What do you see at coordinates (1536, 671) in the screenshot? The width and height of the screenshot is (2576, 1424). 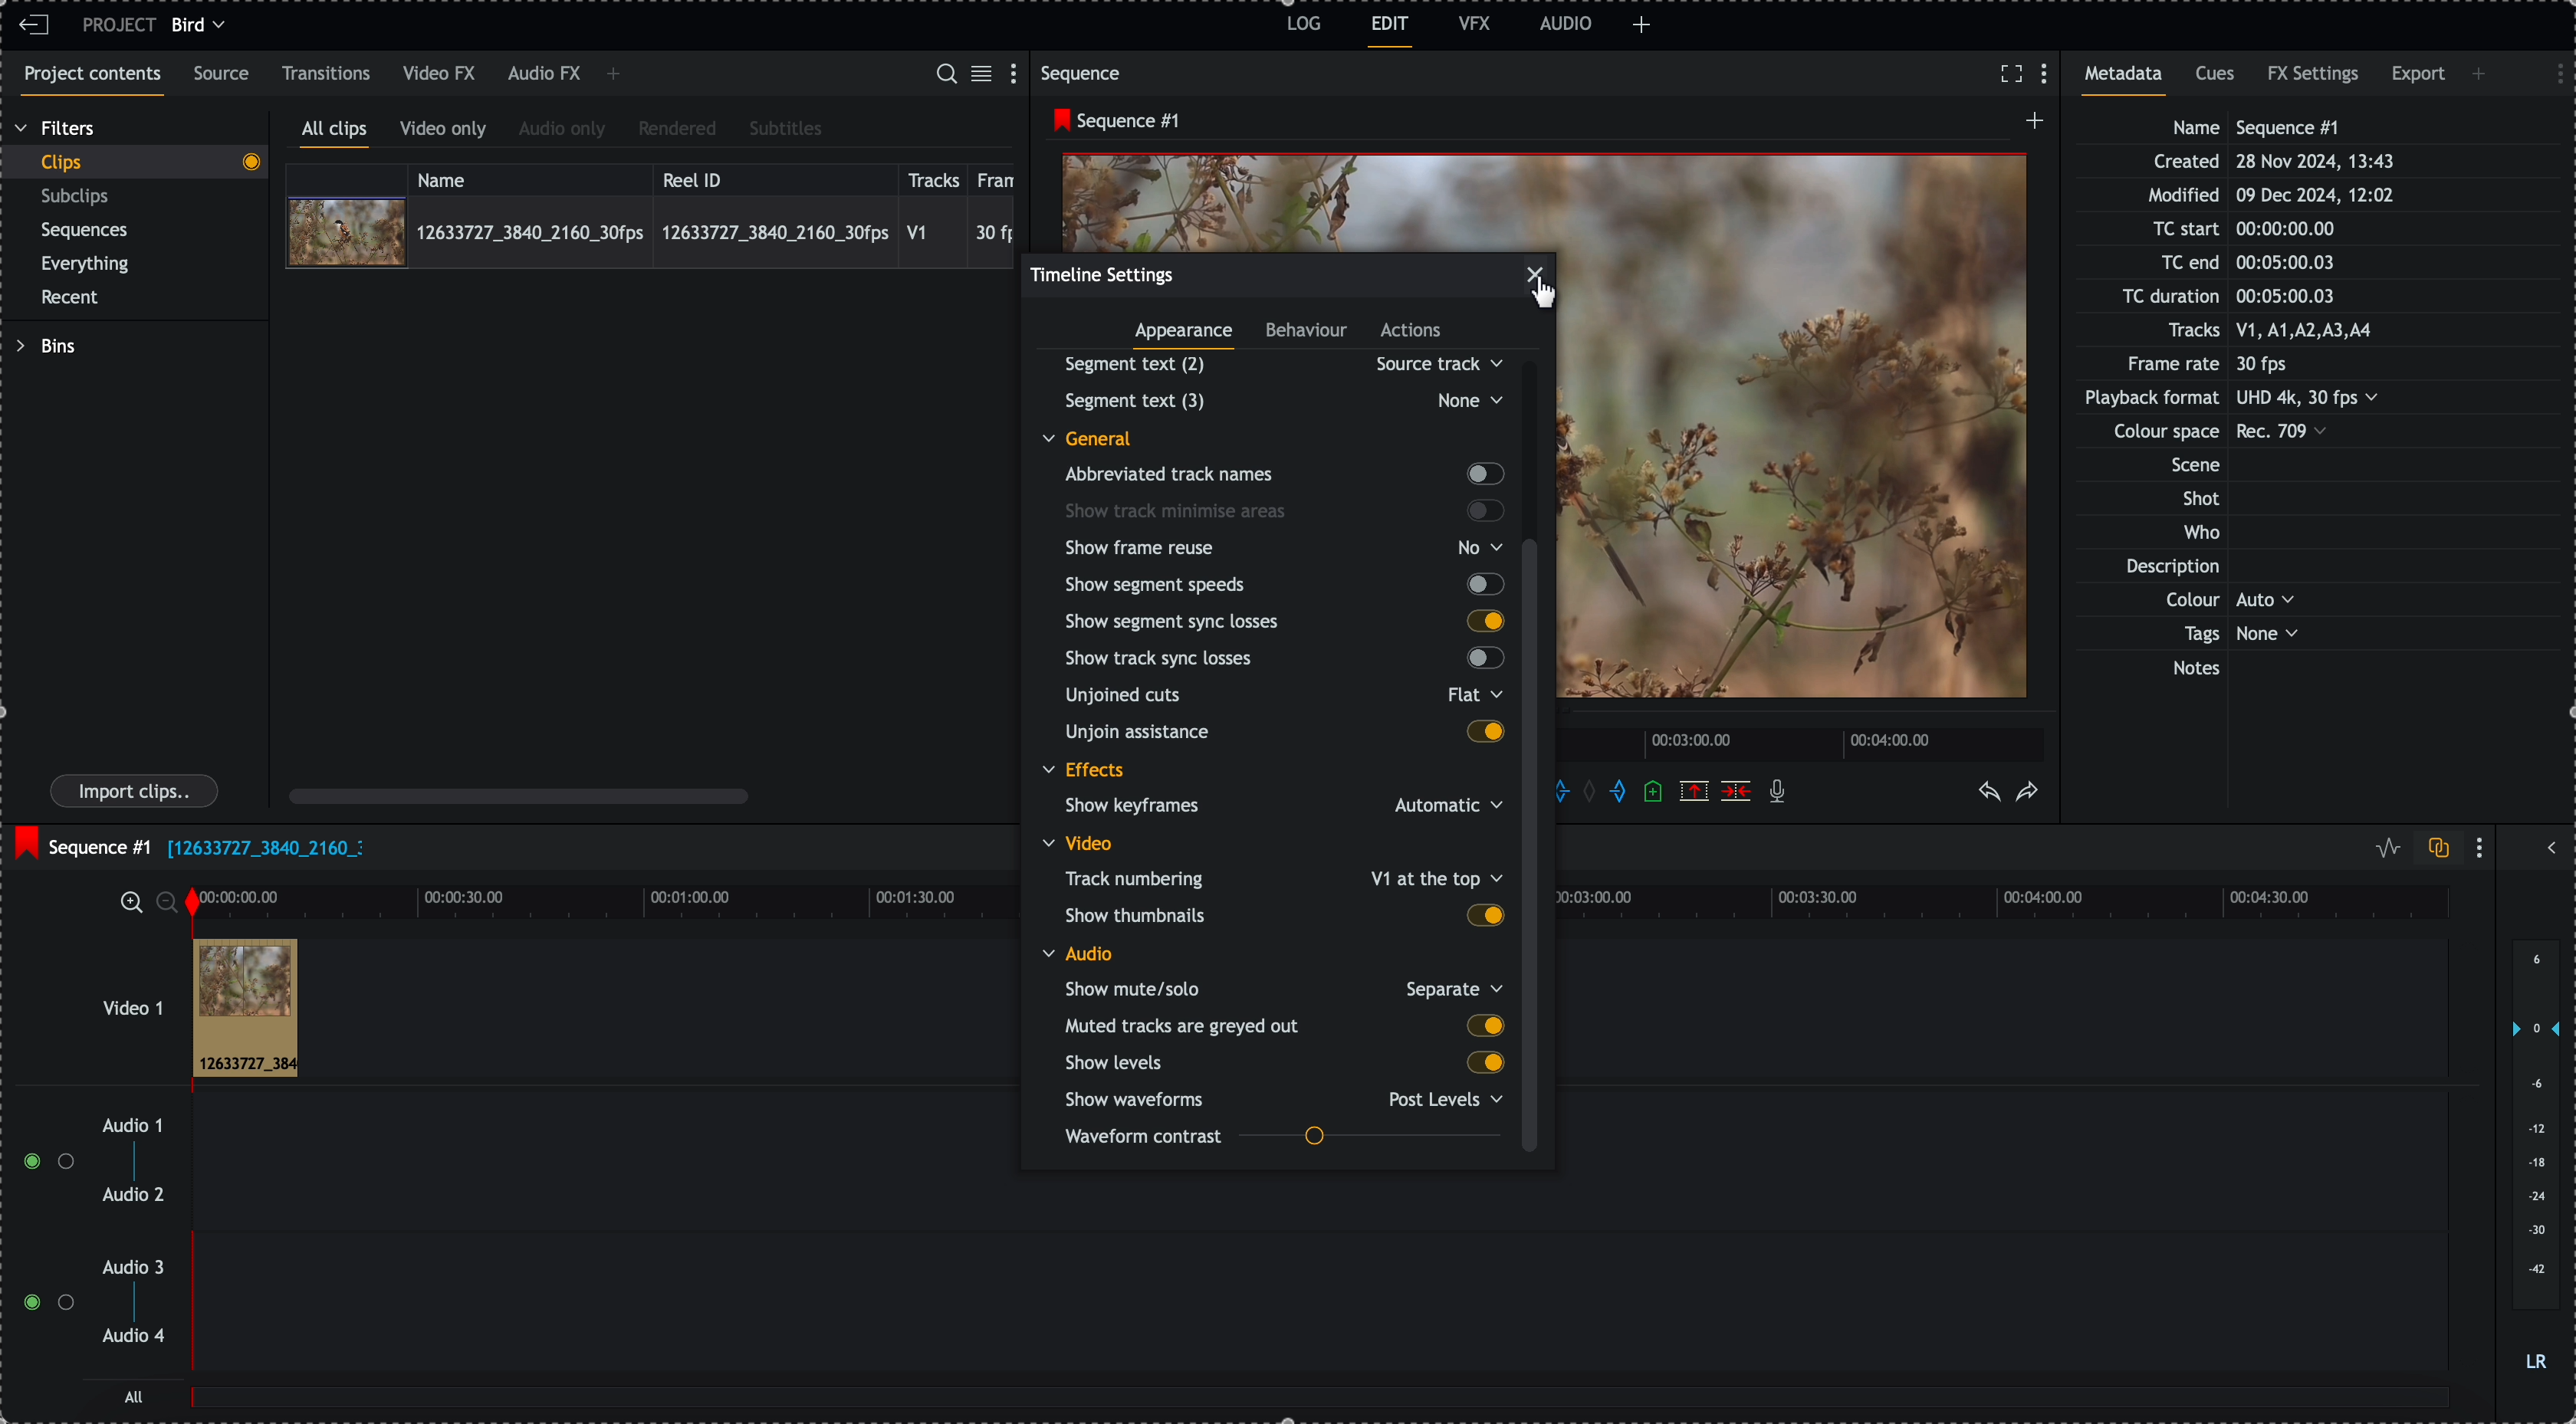 I see `click on scroll bar` at bounding box center [1536, 671].